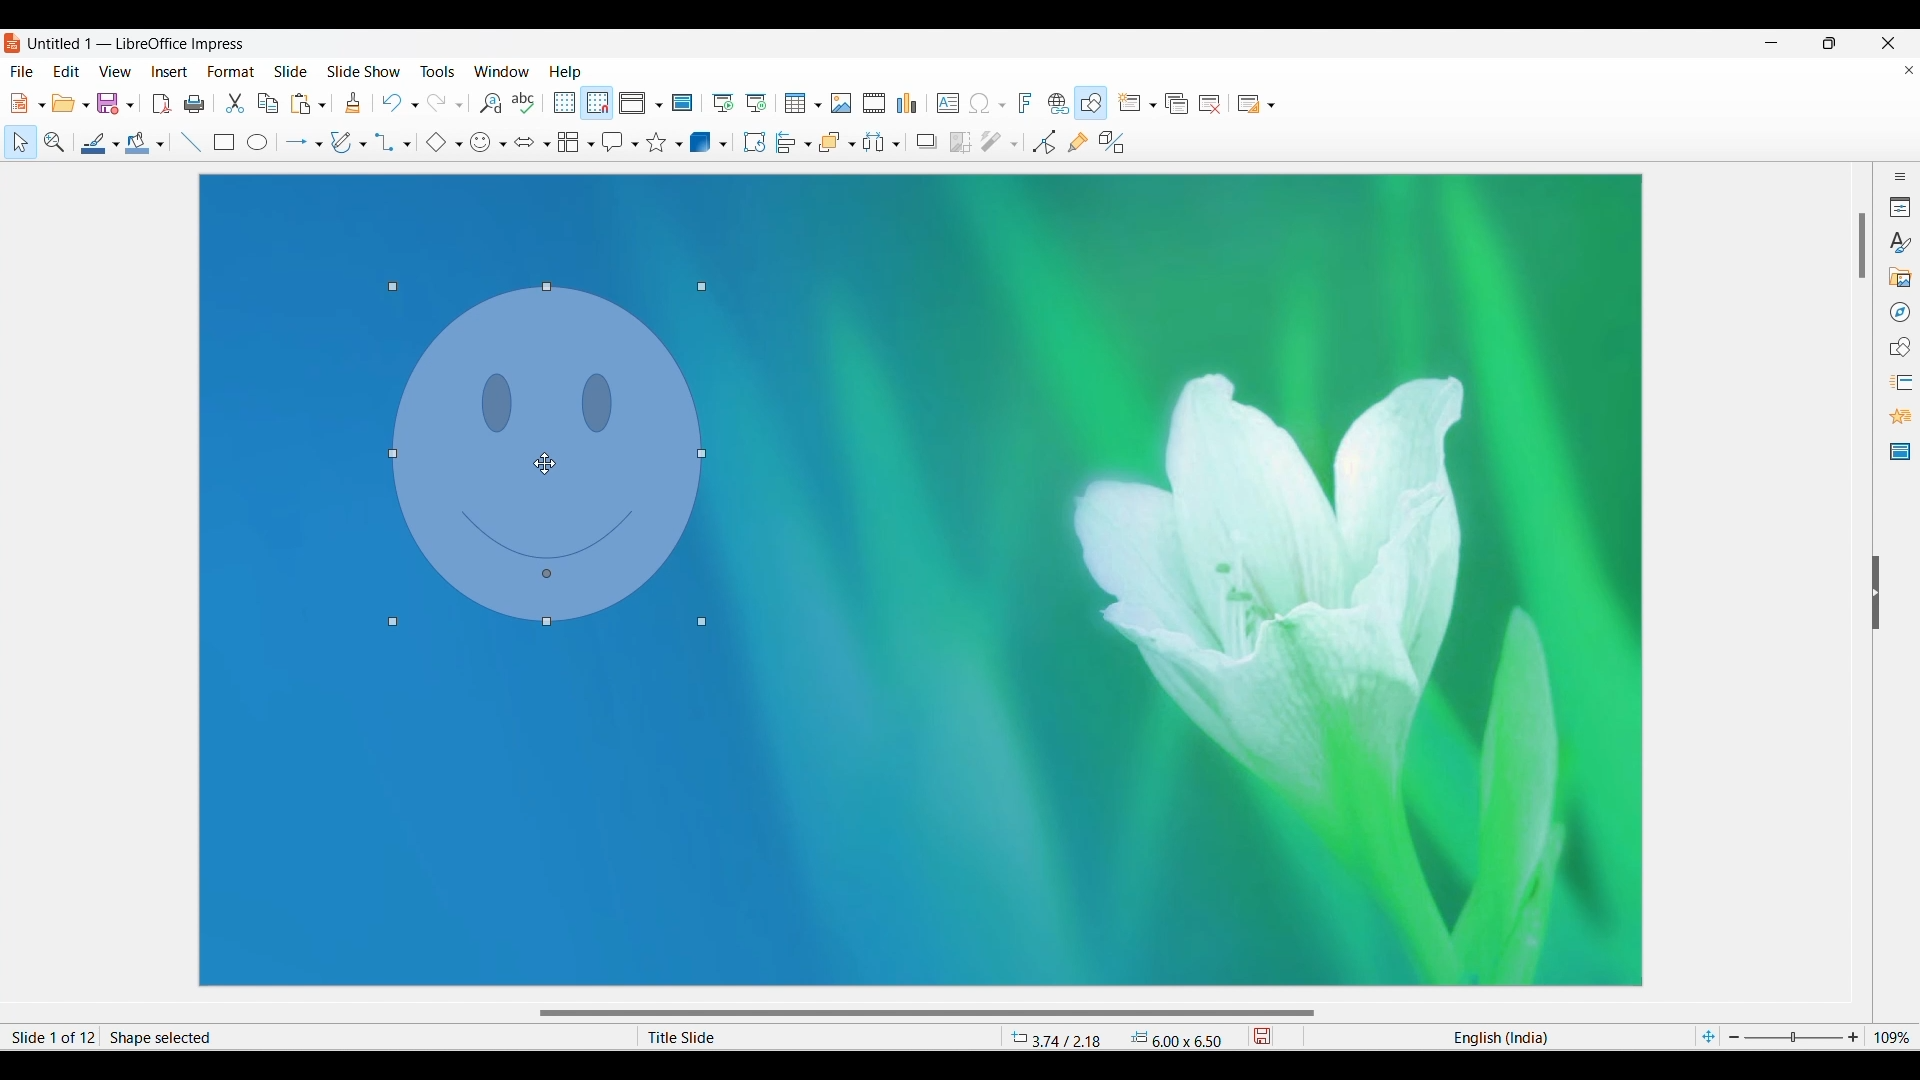 The width and height of the screenshot is (1920, 1080). I want to click on Selected view, so click(632, 103).